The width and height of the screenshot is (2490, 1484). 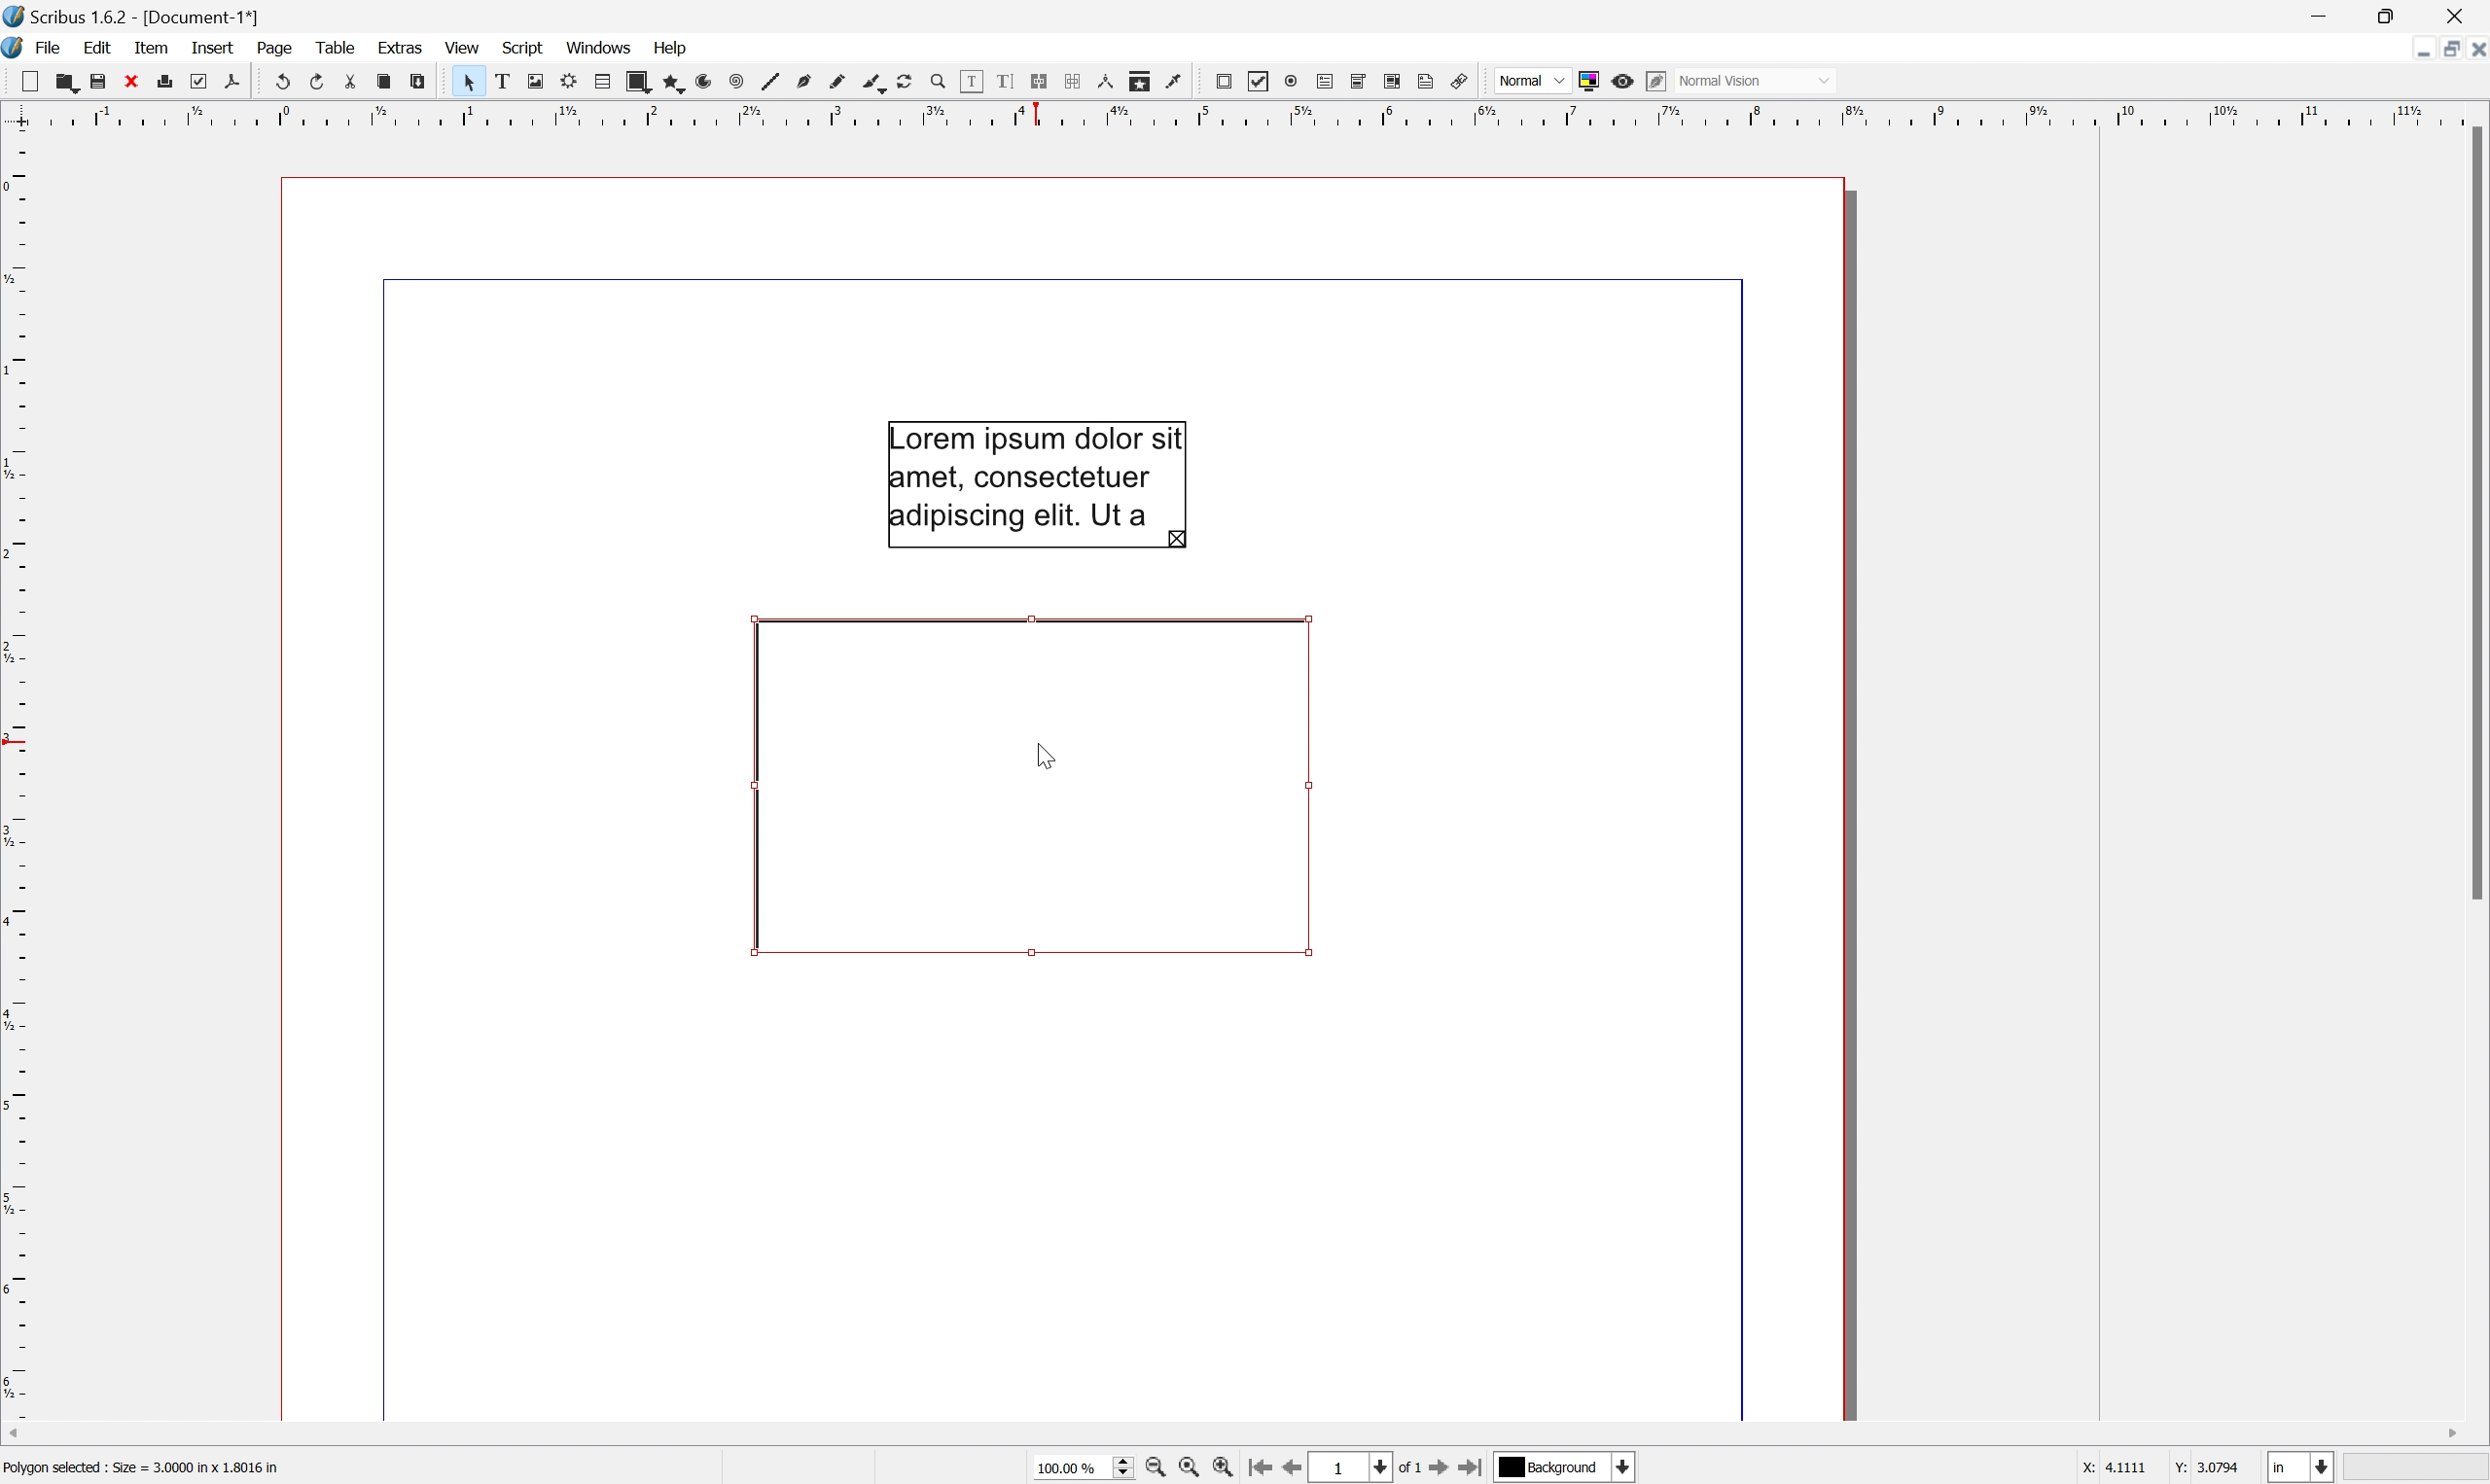 I want to click on Select item, so click(x=462, y=81).